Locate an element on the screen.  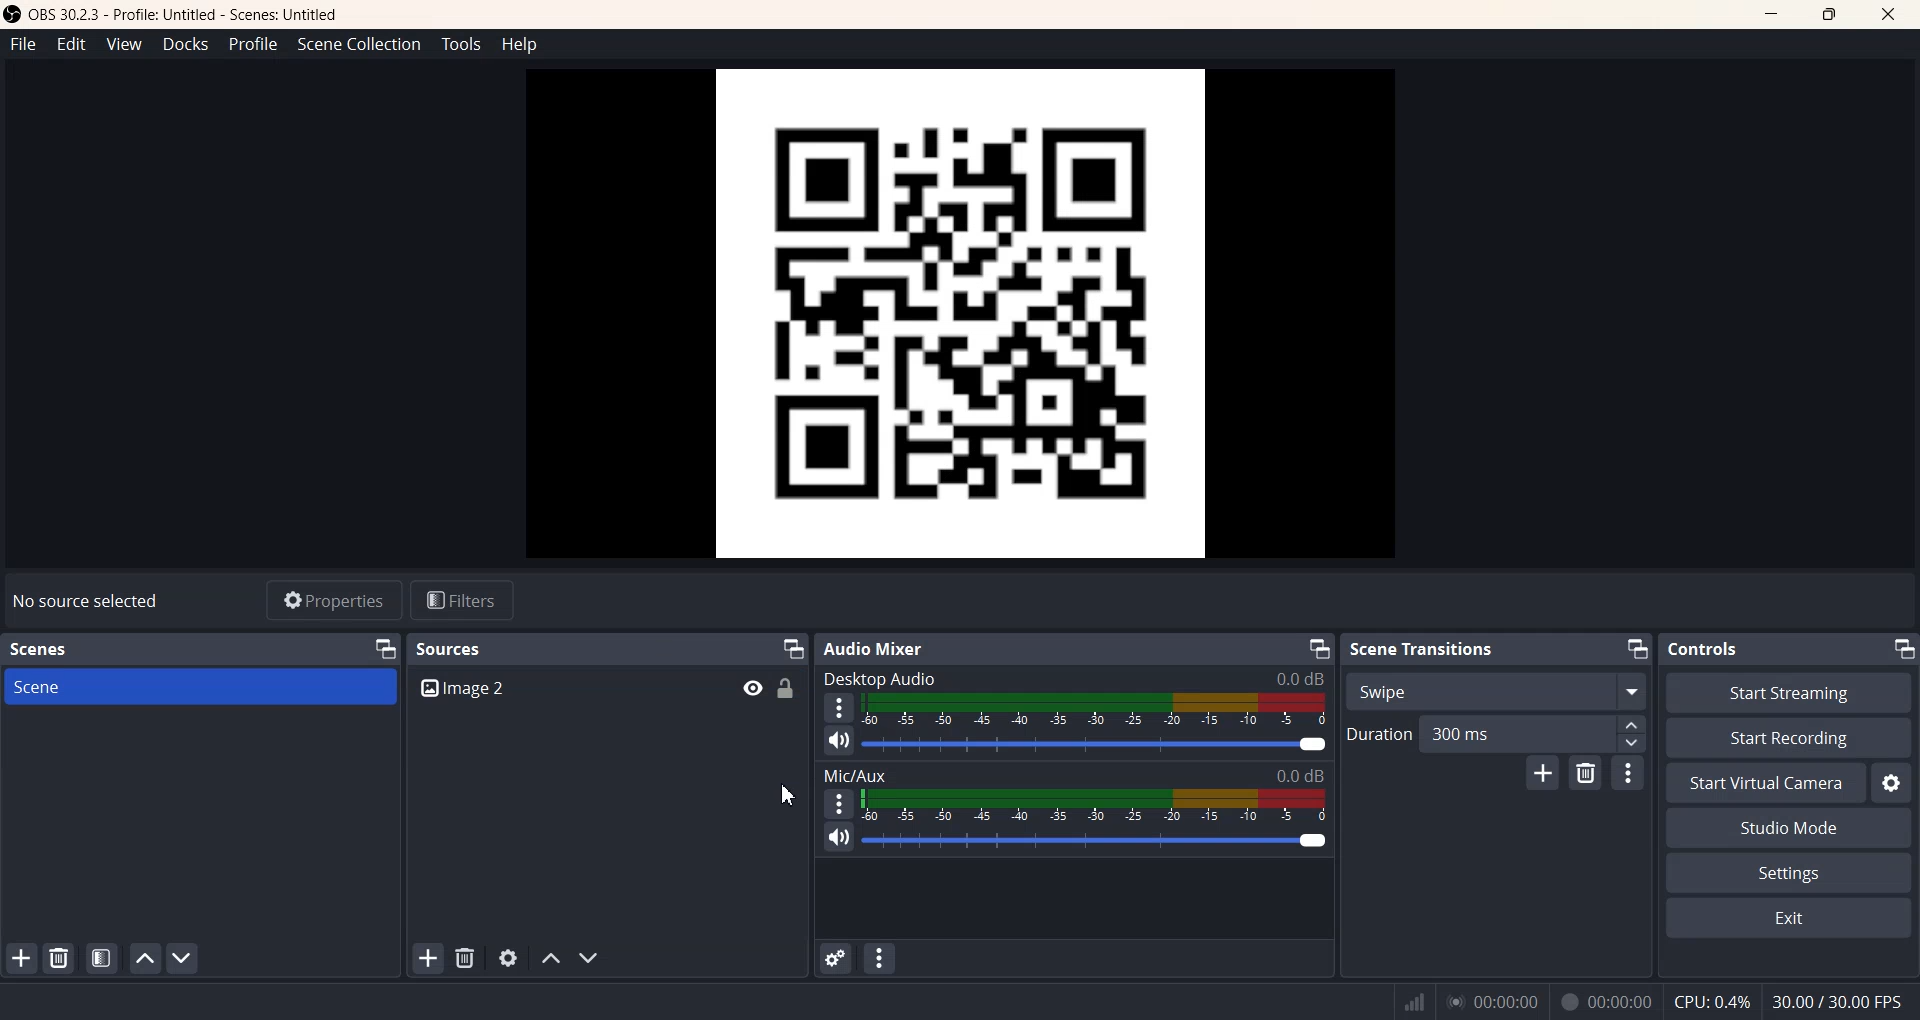
Move Scene Up is located at coordinates (146, 957).